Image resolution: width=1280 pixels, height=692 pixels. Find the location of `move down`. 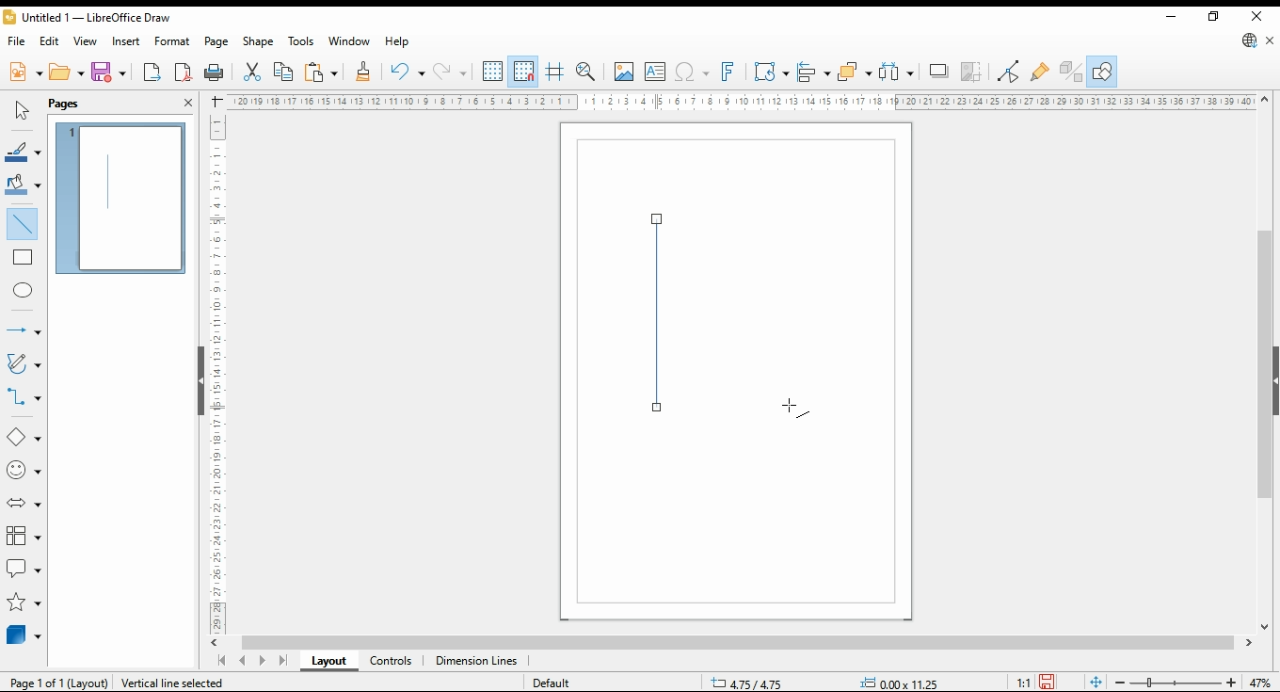

move down is located at coordinates (1265, 629).